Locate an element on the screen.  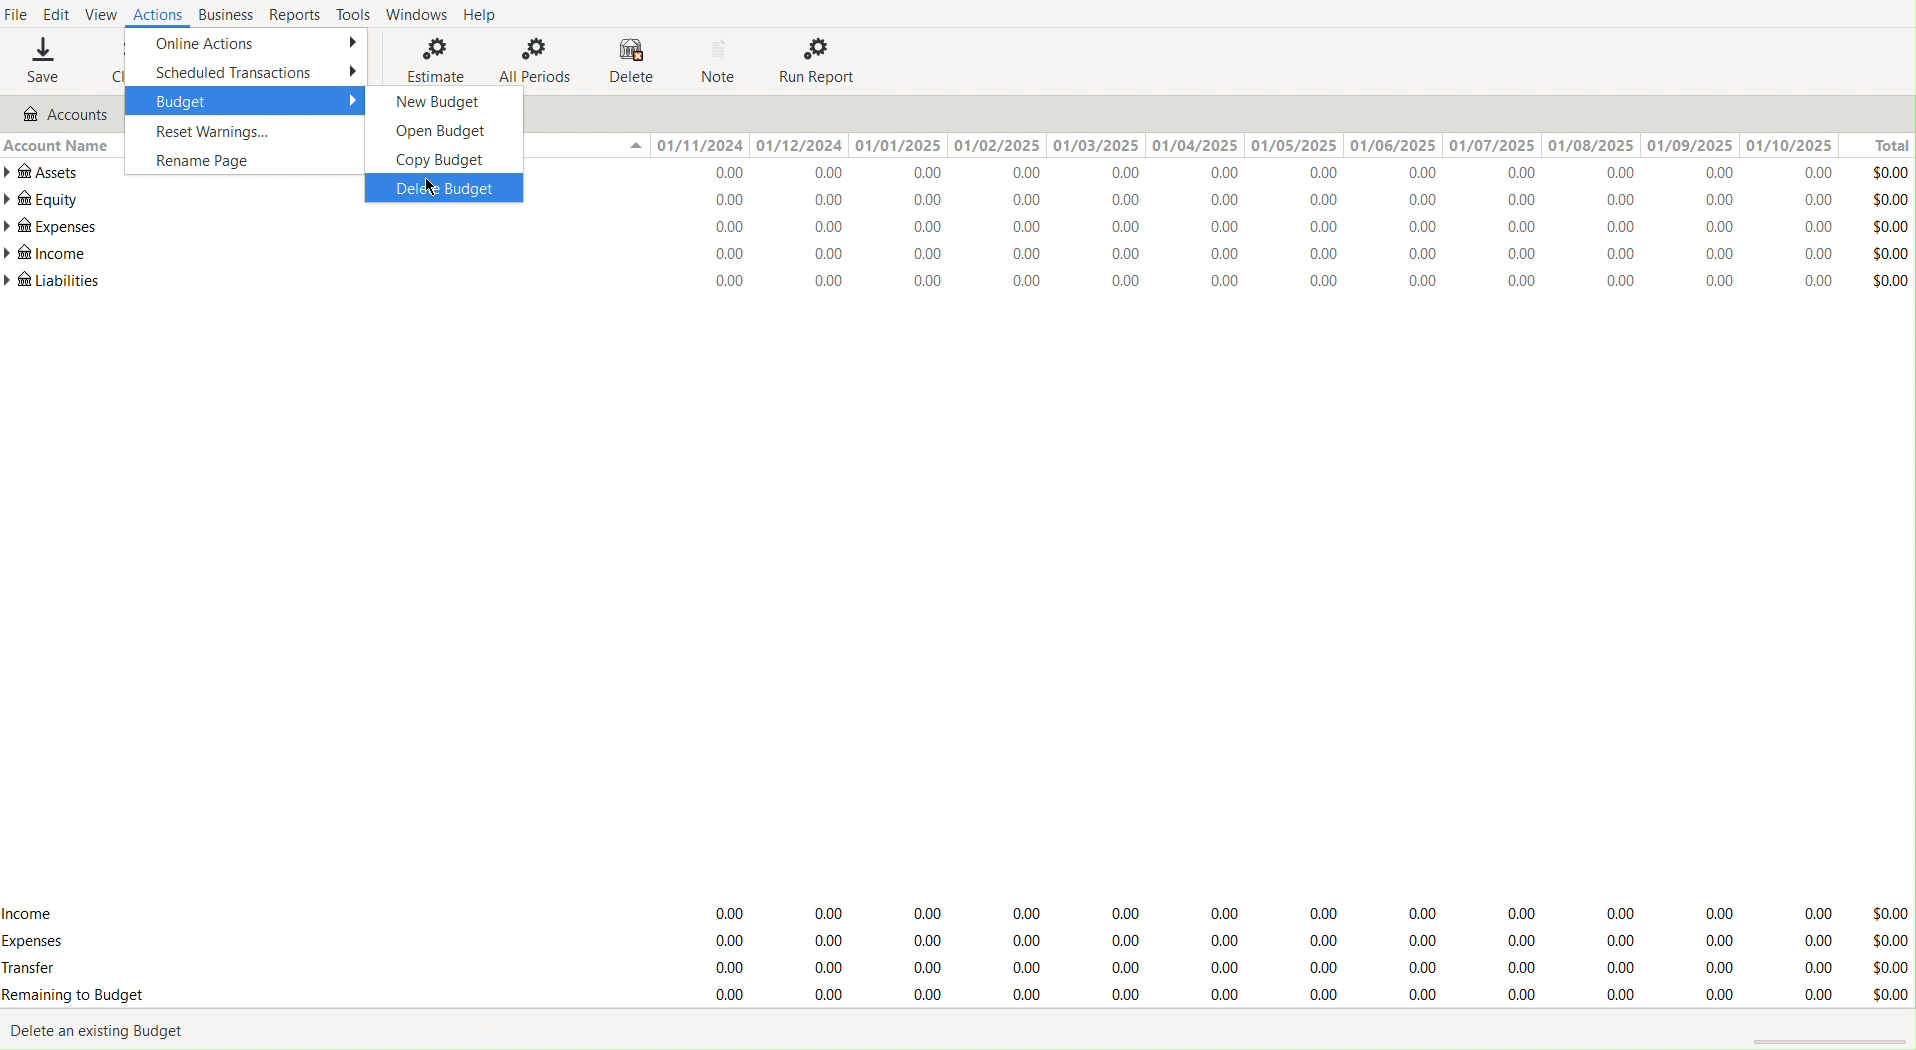
Online Actions is located at coordinates (247, 45).